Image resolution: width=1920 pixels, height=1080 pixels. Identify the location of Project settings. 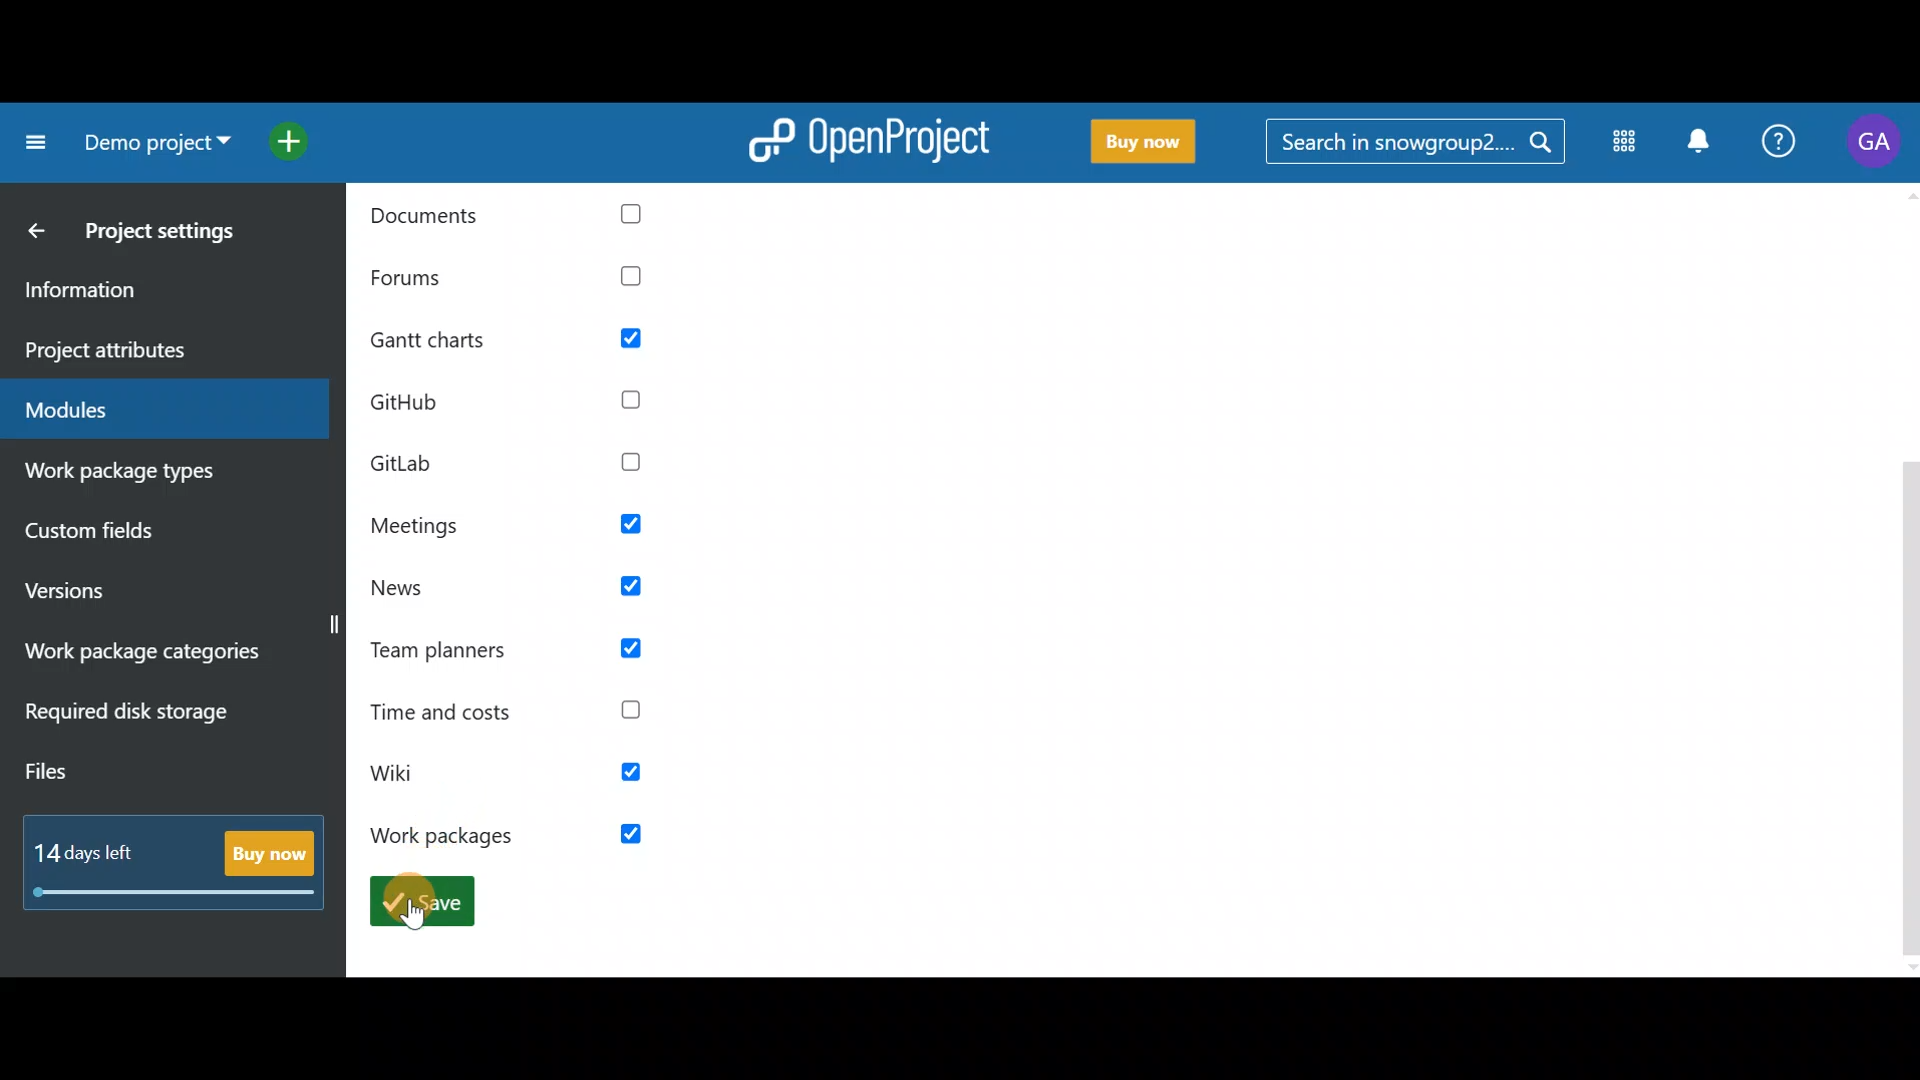
(170, 236).